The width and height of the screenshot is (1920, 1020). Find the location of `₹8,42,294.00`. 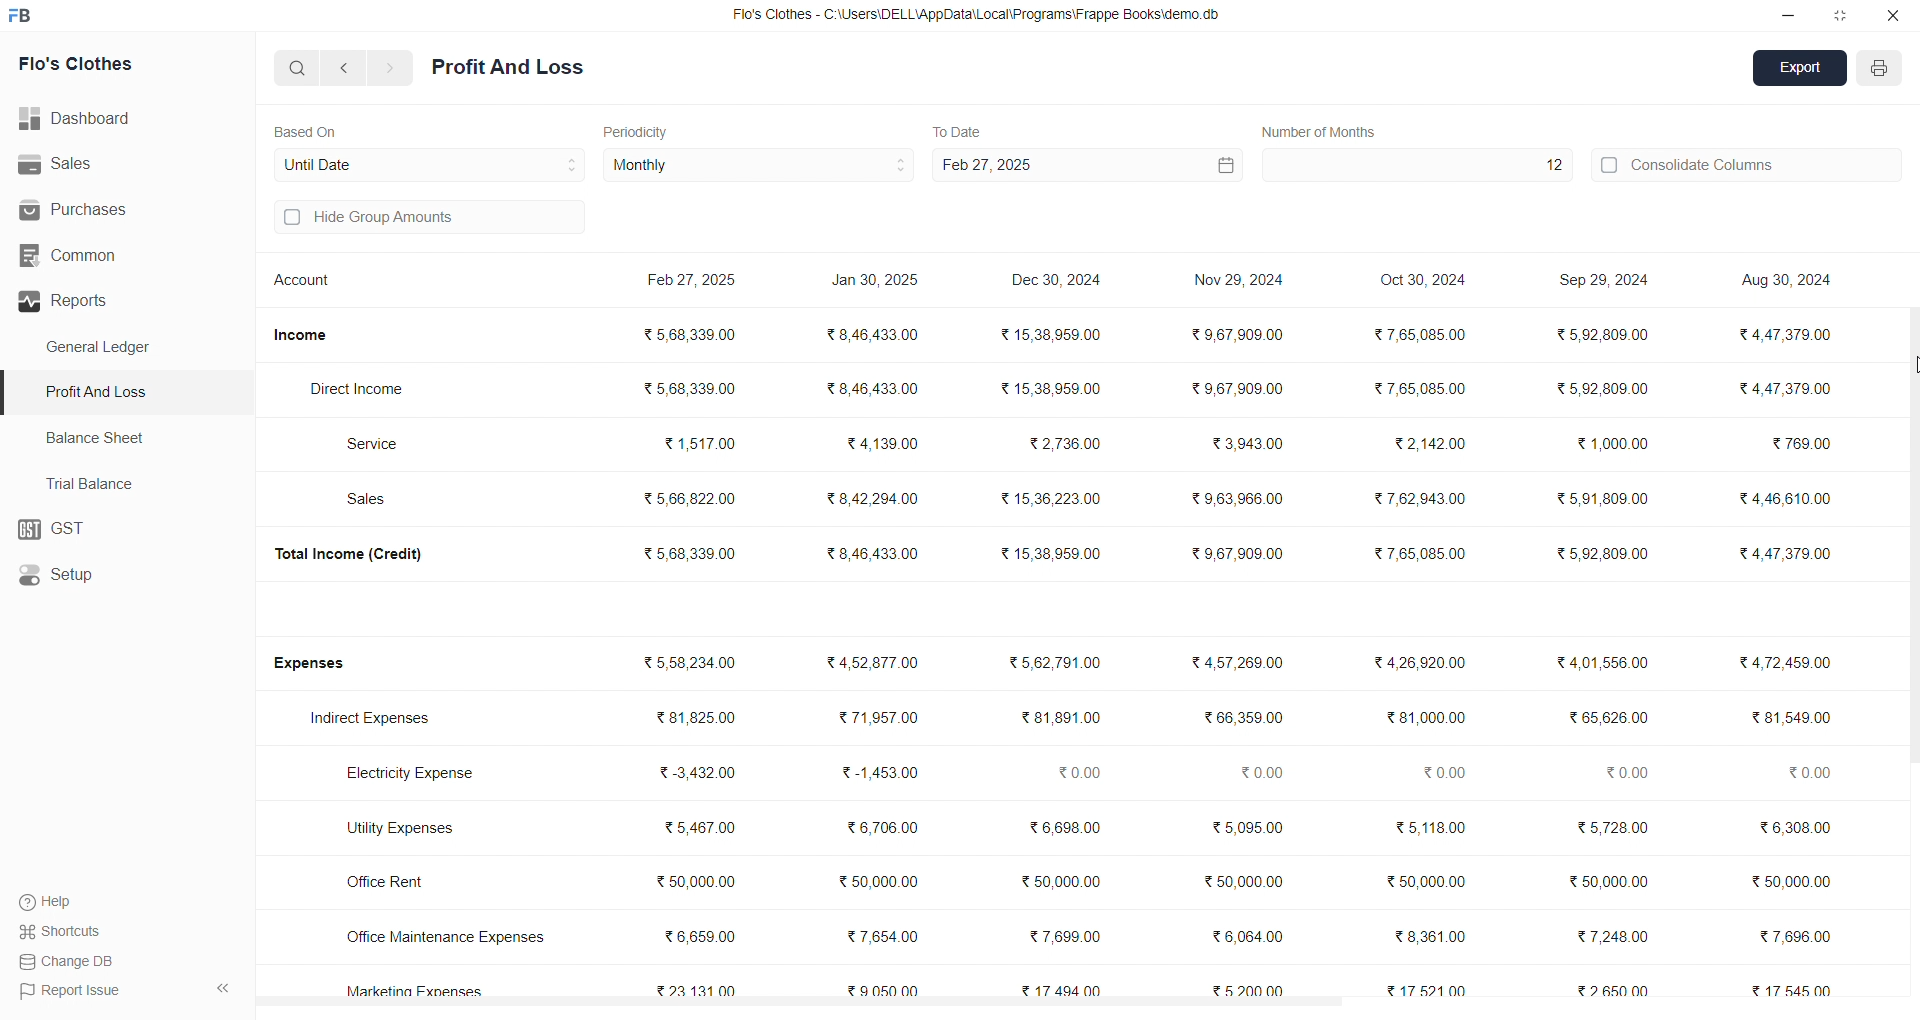

₹8,42,294.00 is located at coordinates (871, 499).